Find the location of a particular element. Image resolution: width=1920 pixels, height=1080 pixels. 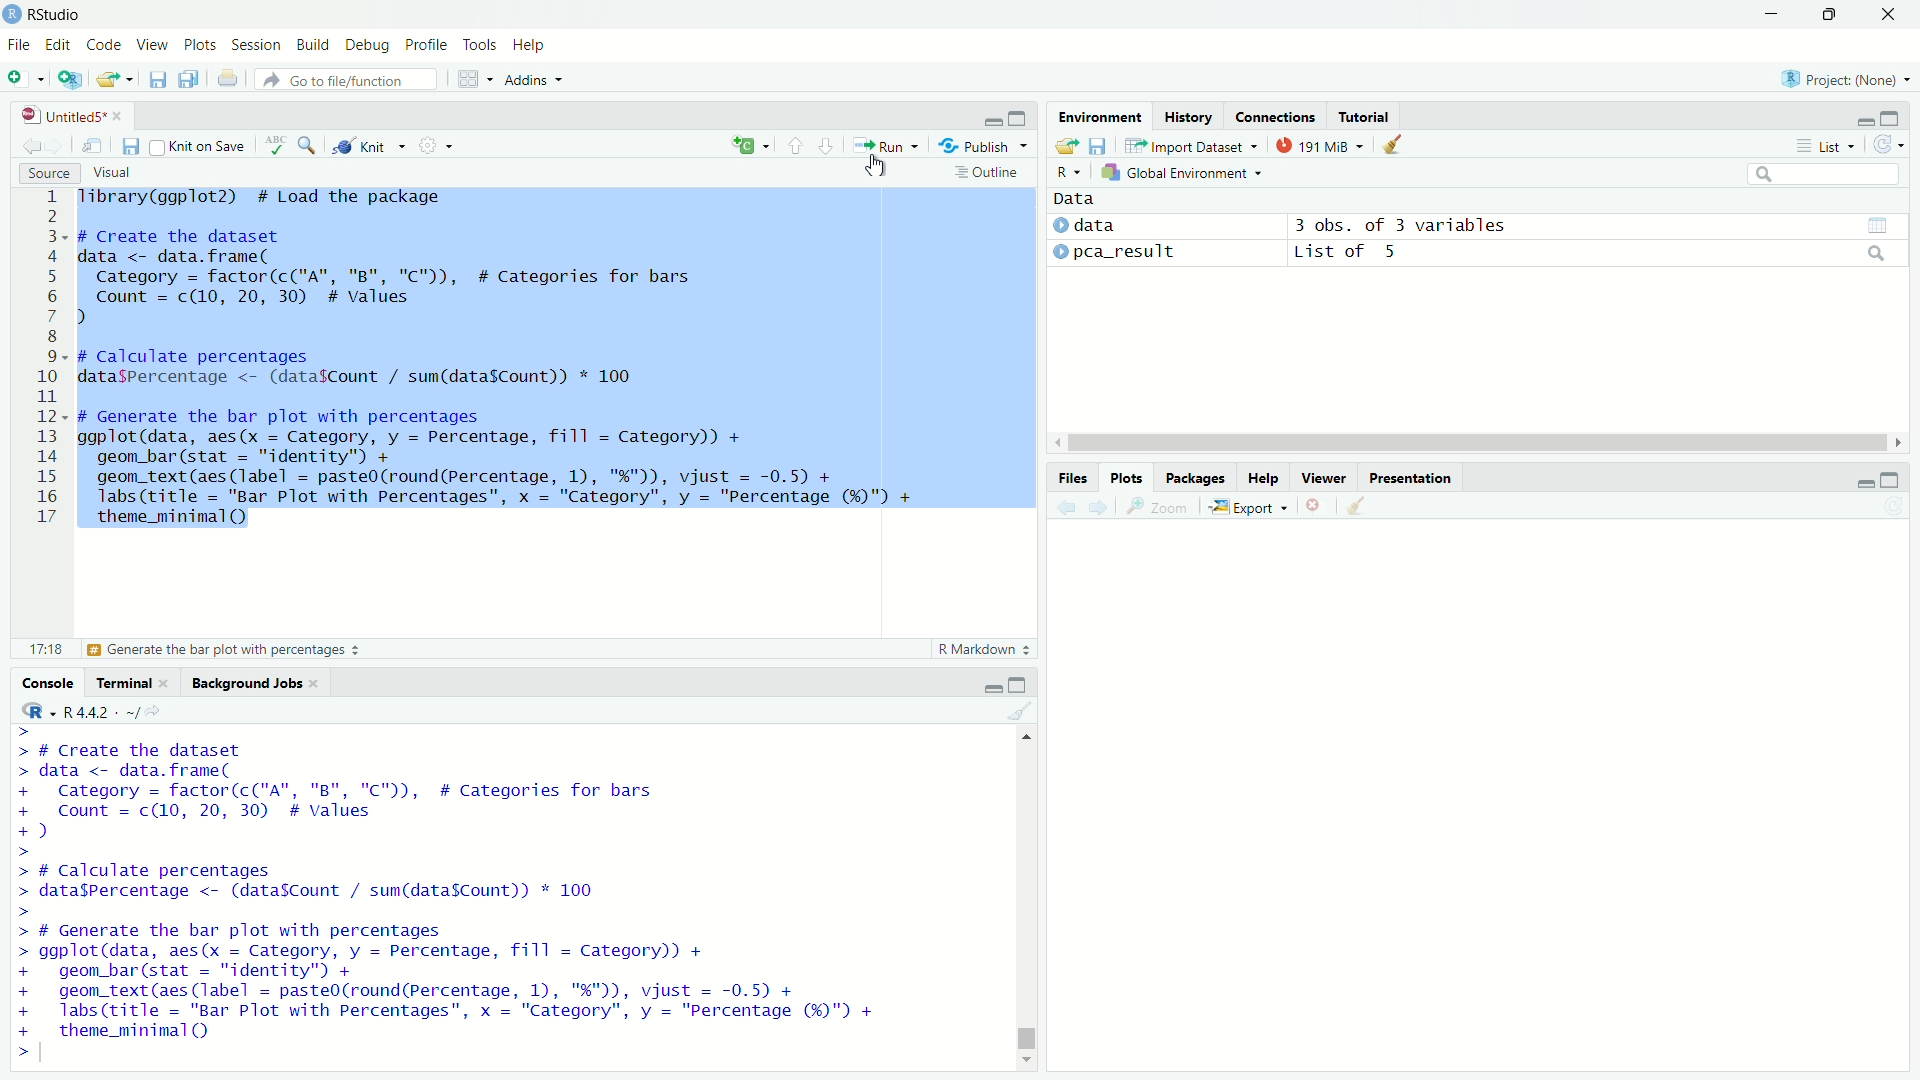

lines is located at coordinates (50, 359).